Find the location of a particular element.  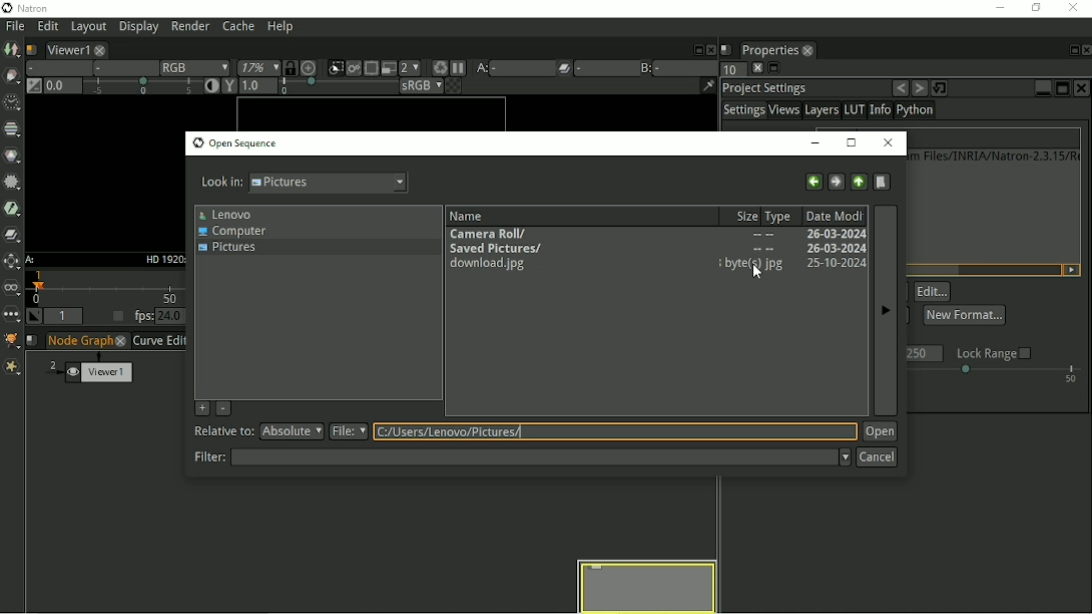

Pictures is located at coordinates (232, 250).